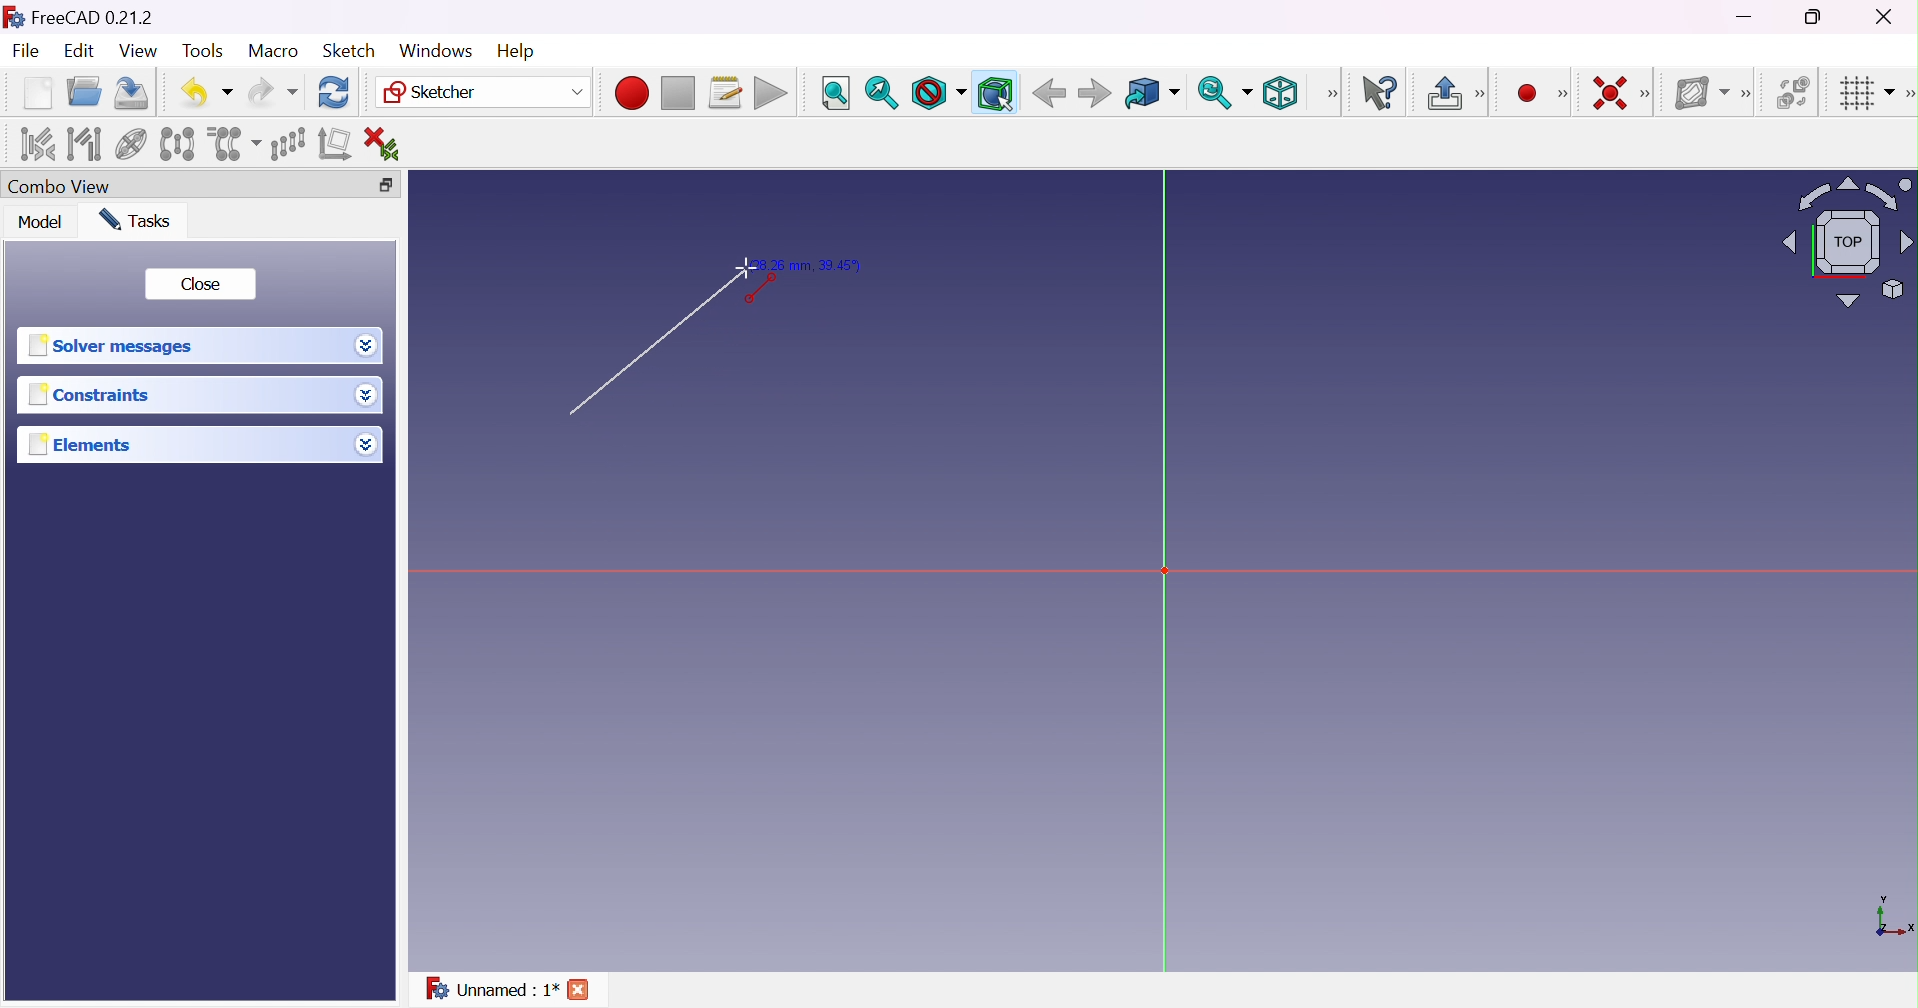 The image size is (1918, 1008). Describe the element at coordinates (1795, 93) in the screenshot. I see `Switch virtual space` at that location.